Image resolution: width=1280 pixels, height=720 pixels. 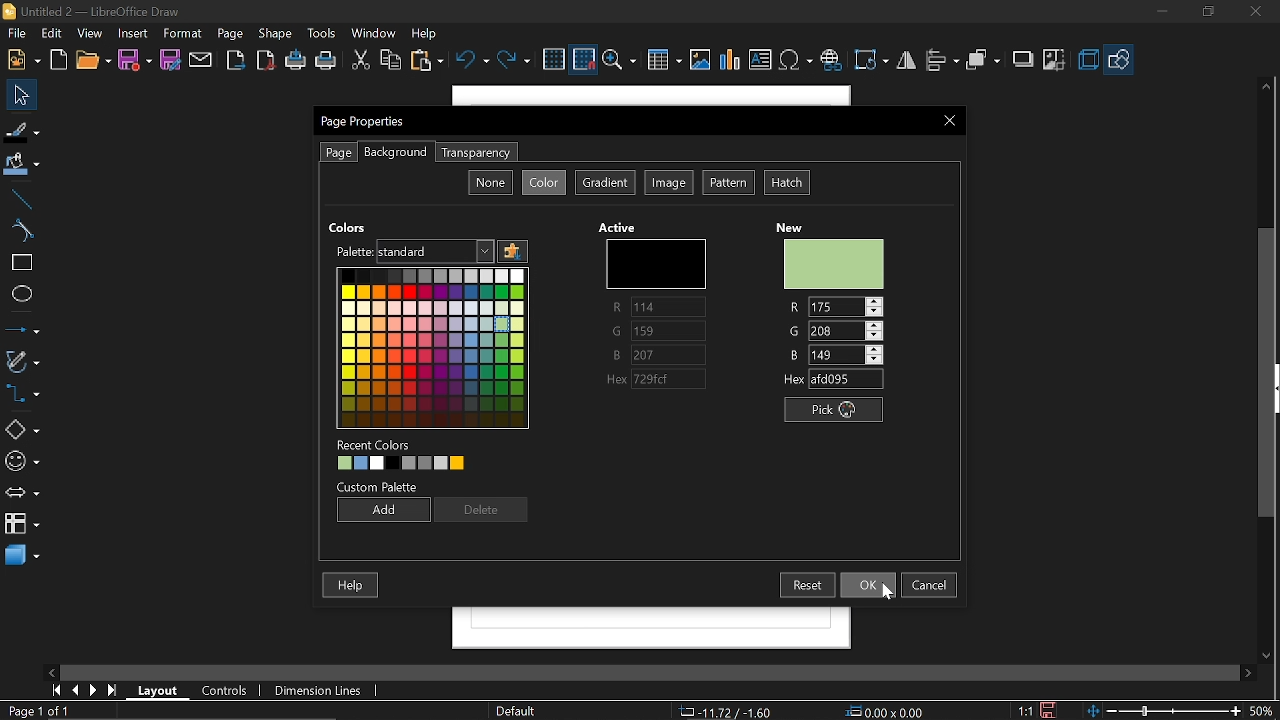 What do you see at coordinates (94, 690) in the screenshot?
I see `Next page` at bounding box center [94, 690].